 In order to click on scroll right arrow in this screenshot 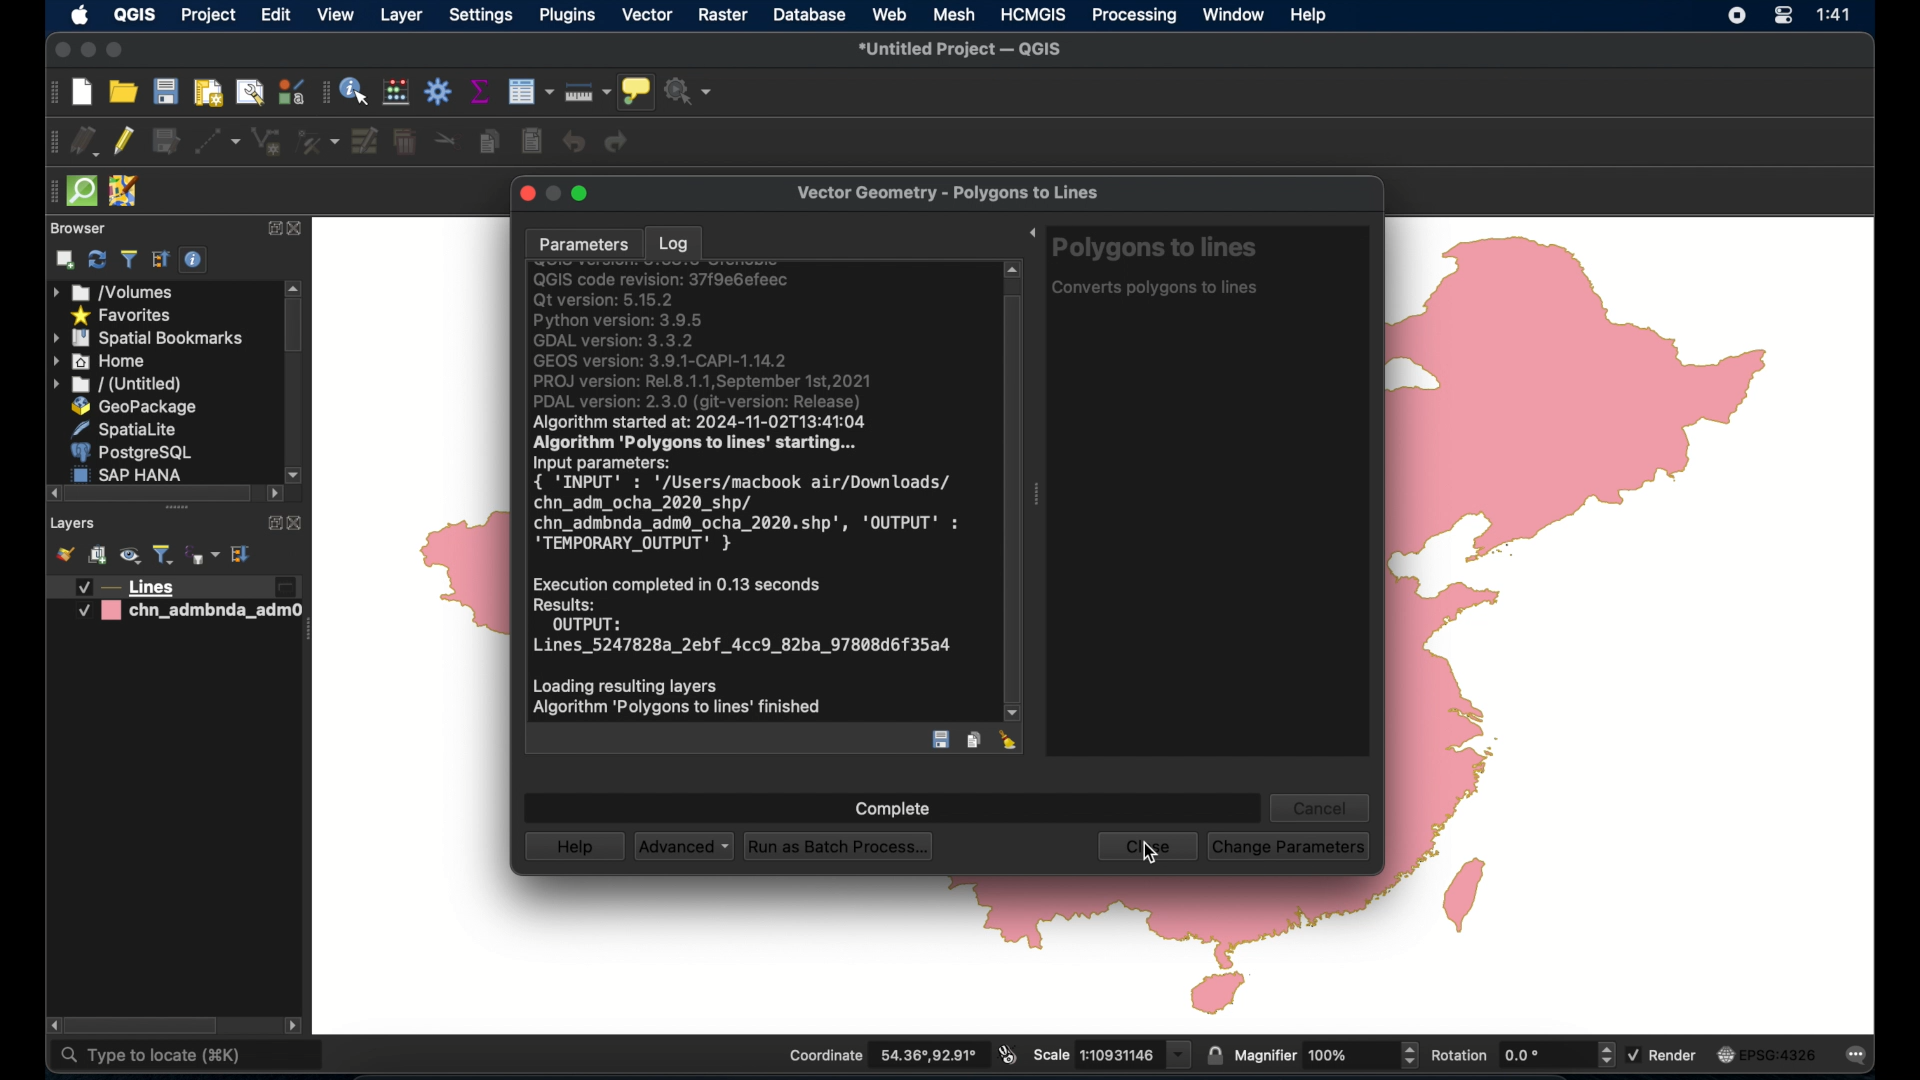, I will do `click(49, 1025)`.